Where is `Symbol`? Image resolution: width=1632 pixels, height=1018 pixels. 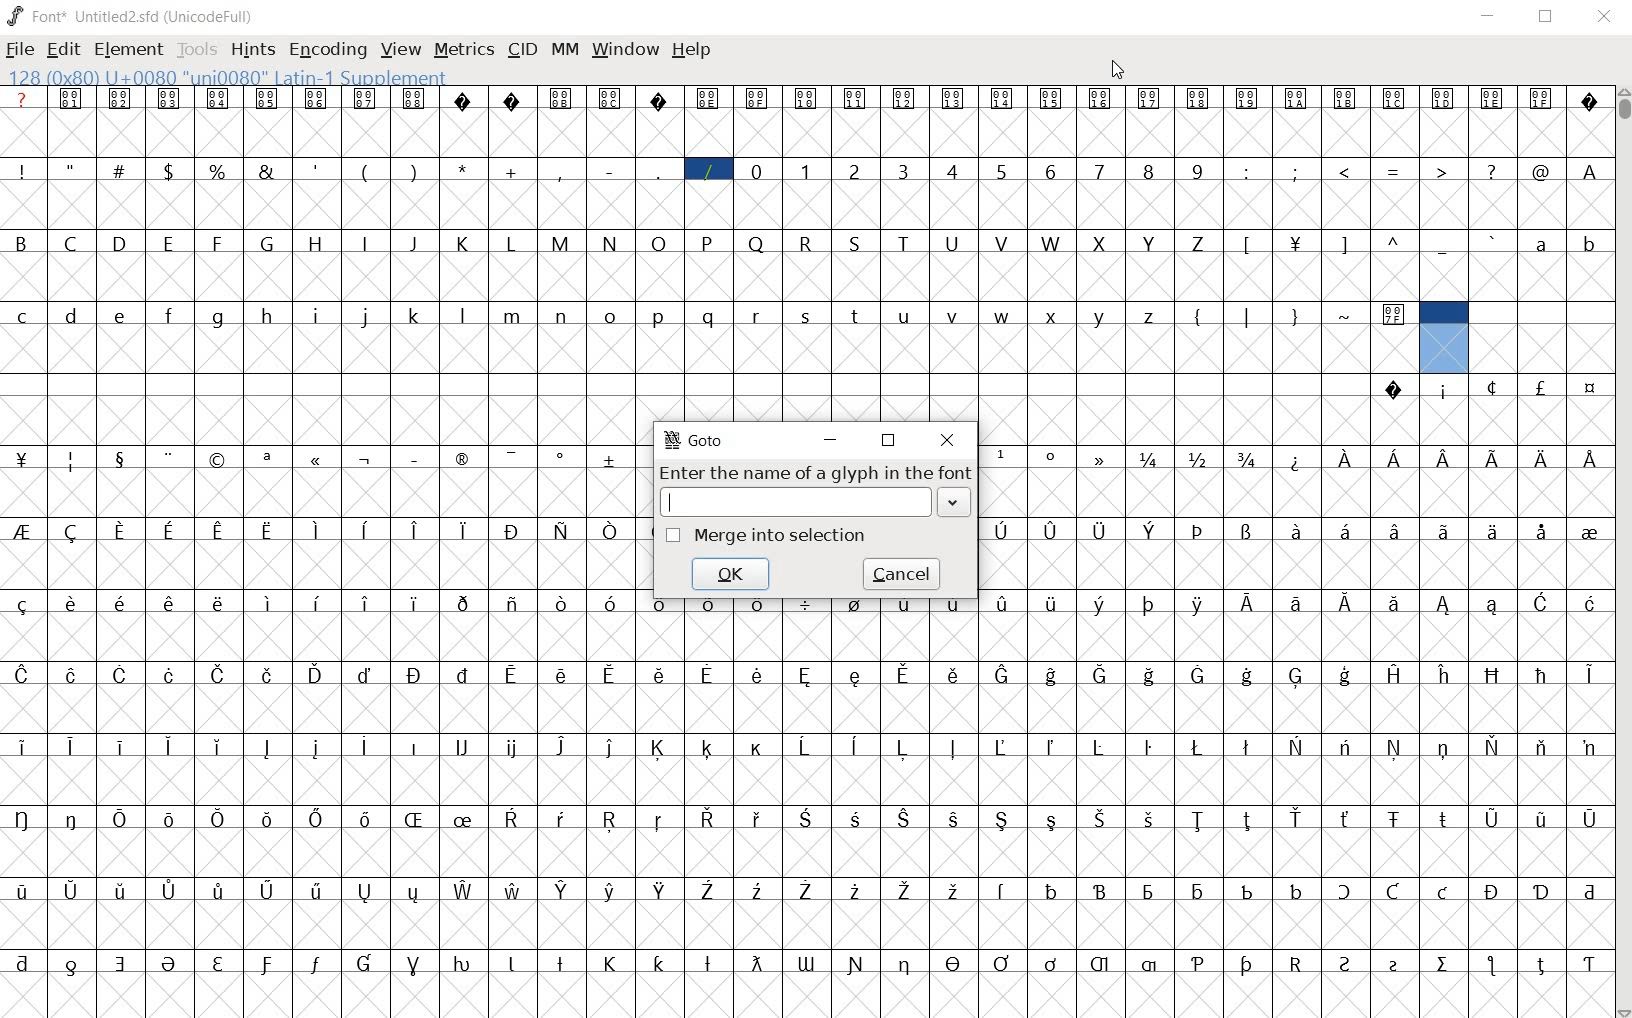 Symbol is located at coordinates (1344, 747).